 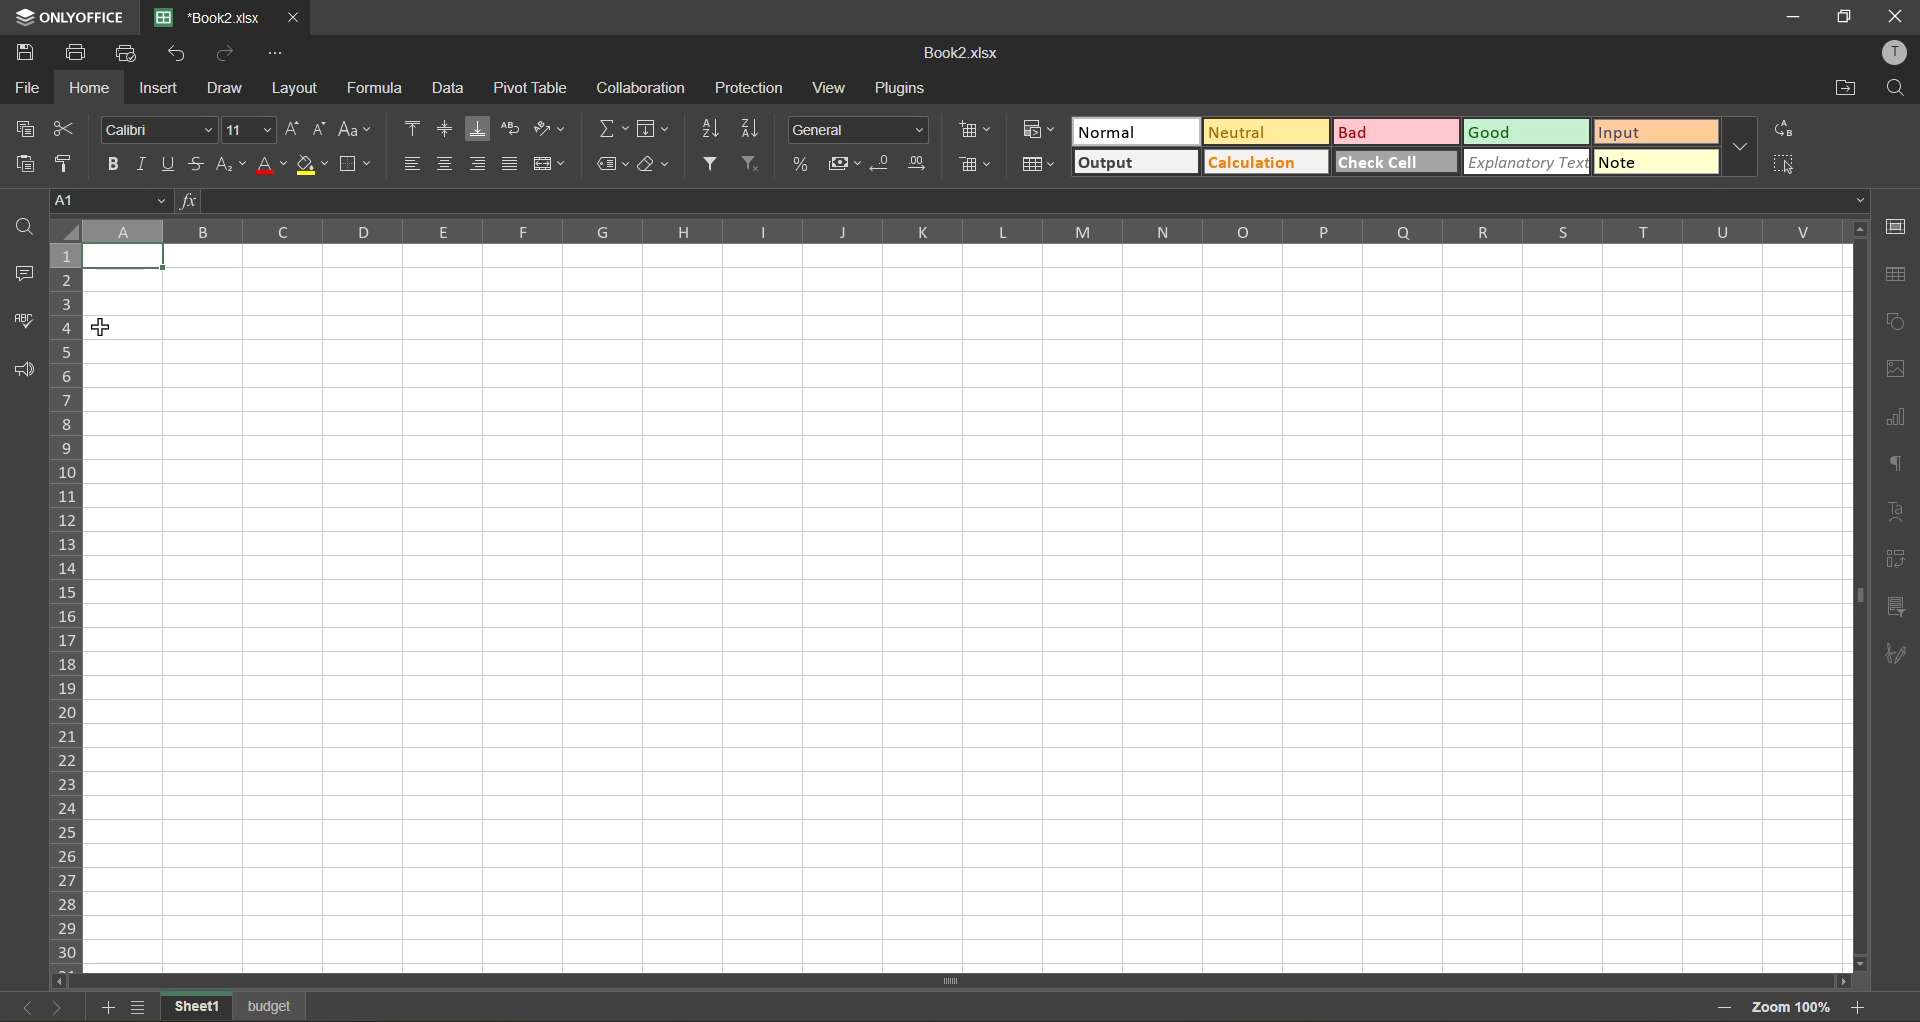 I want to click on fields, so click(x=656, y=131).